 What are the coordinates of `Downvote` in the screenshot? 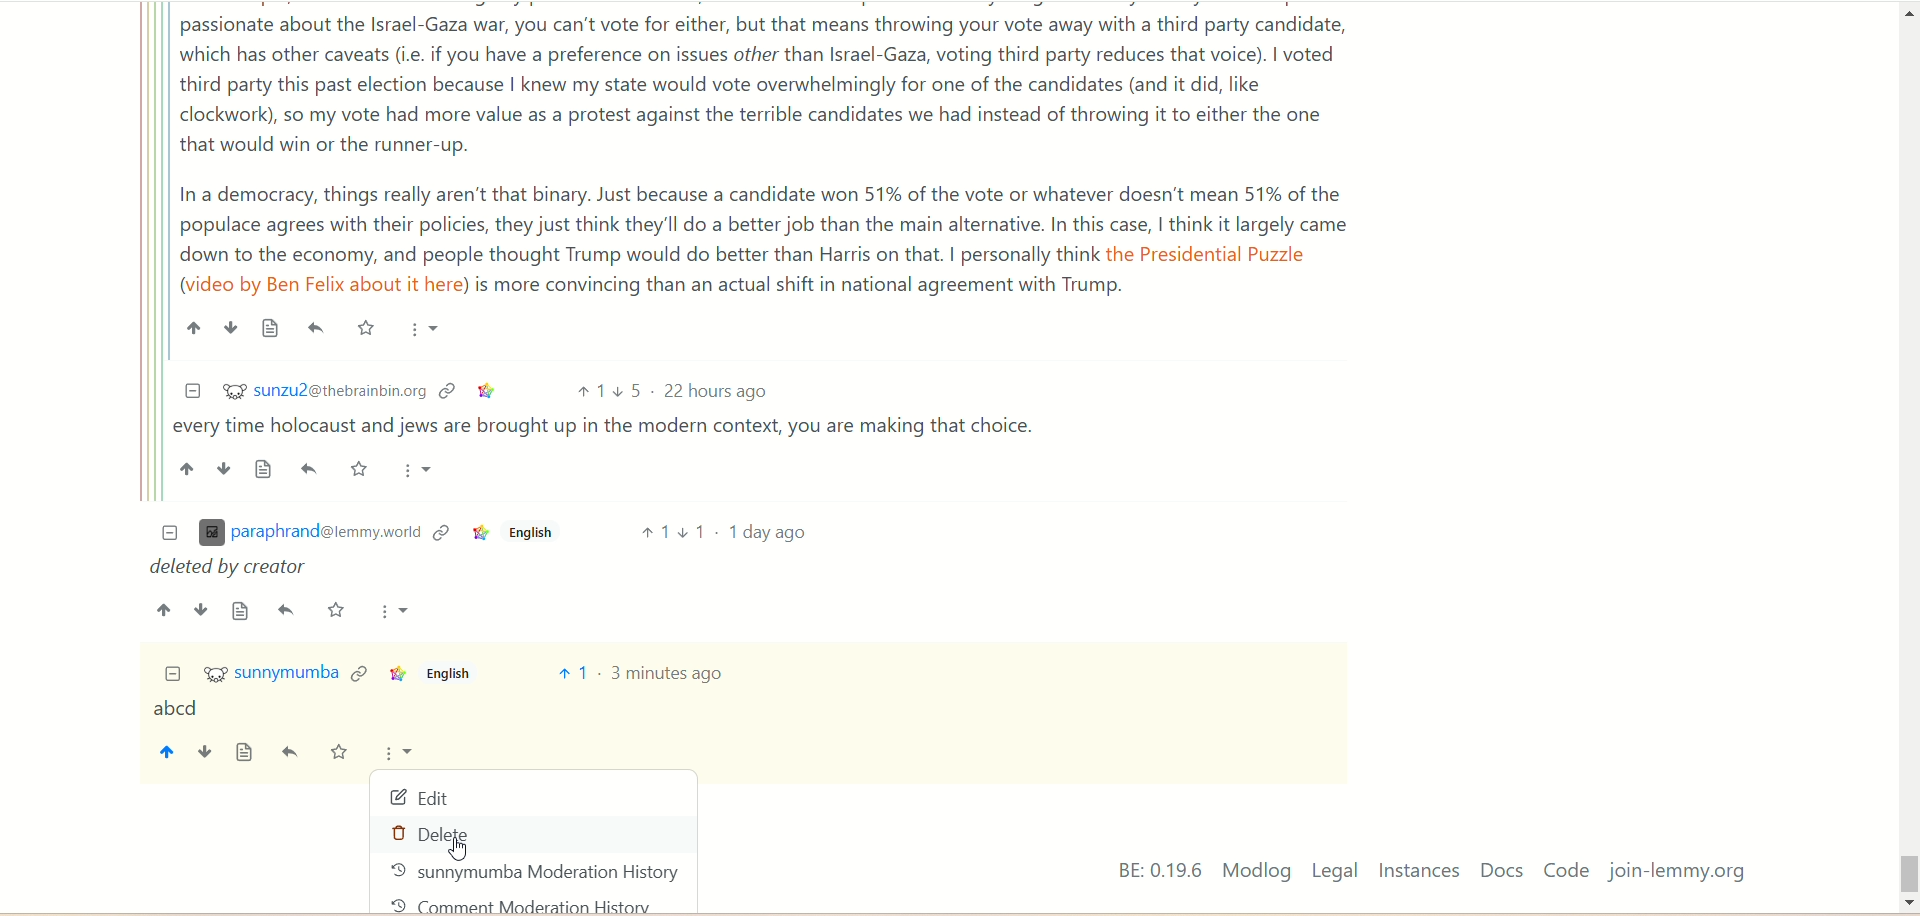 It's located at (201, 610).